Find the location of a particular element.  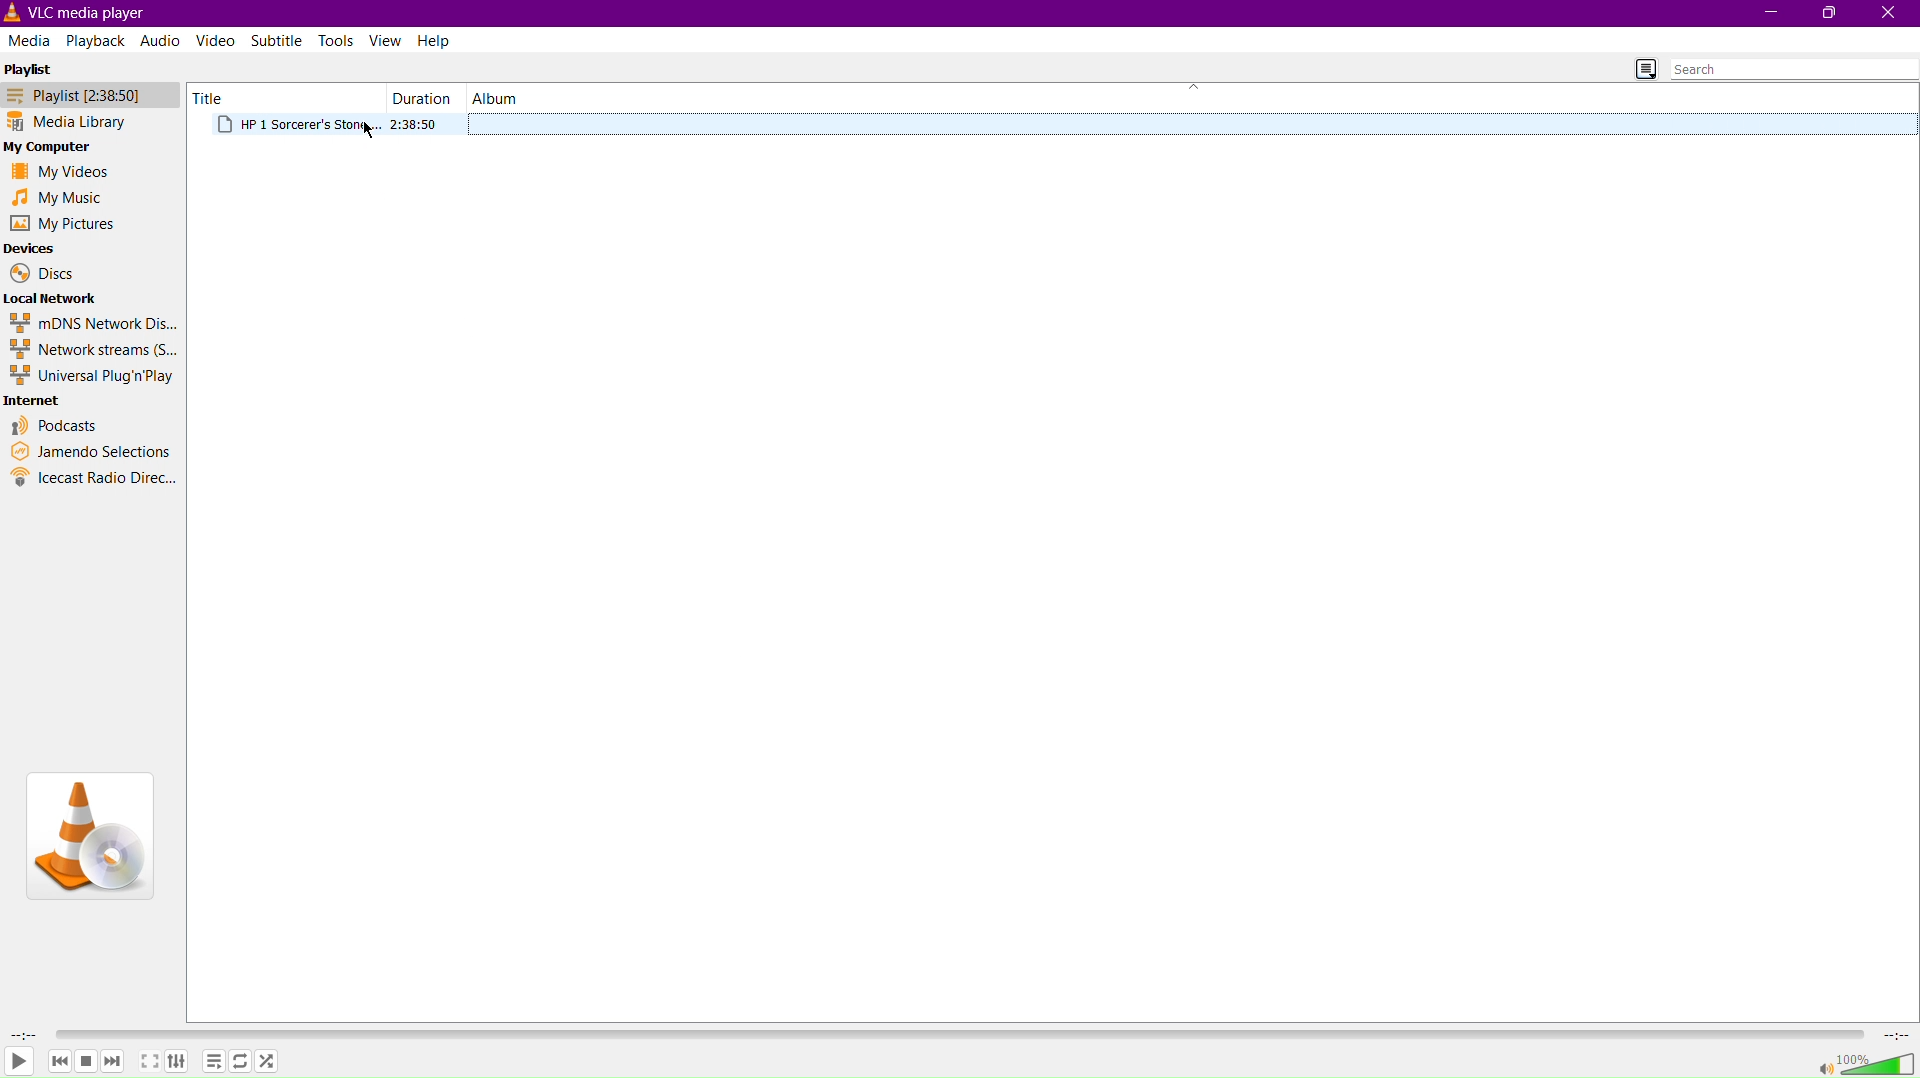

Fullscreen is located at coordinates (148, 1061).